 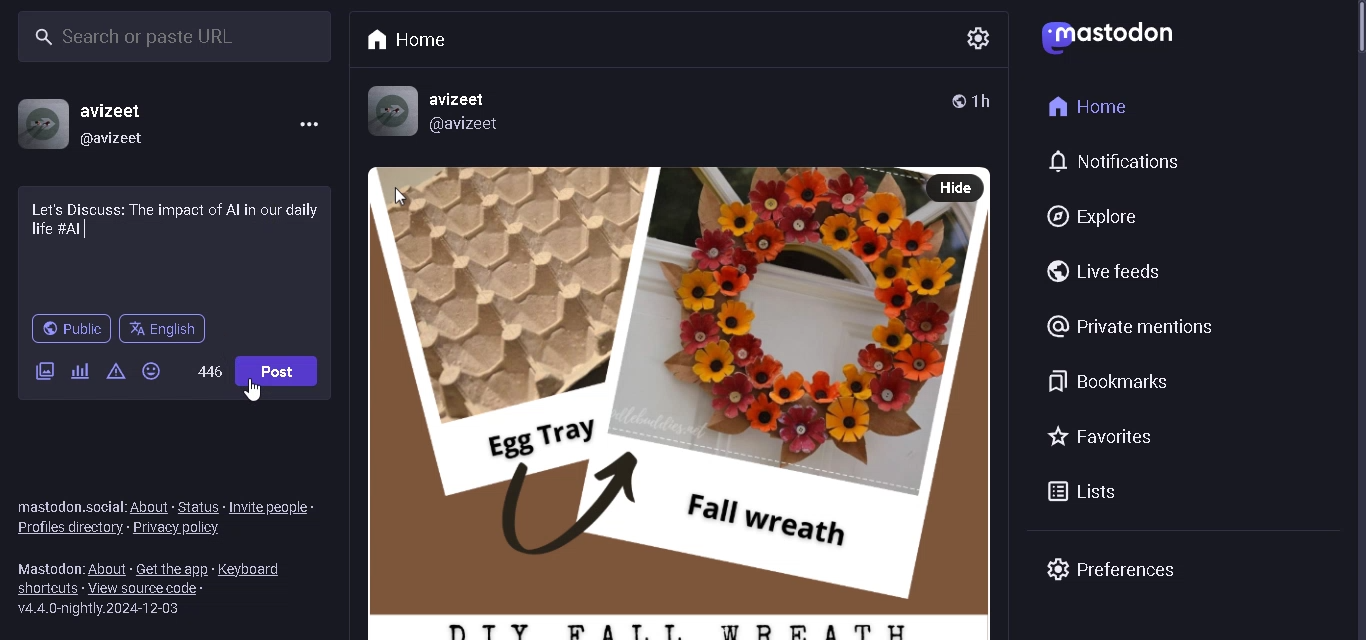 What do you see at coordinates (166, 328) in the screenshot?
I see `LANGUAGE` at bounding box center [166, 328].